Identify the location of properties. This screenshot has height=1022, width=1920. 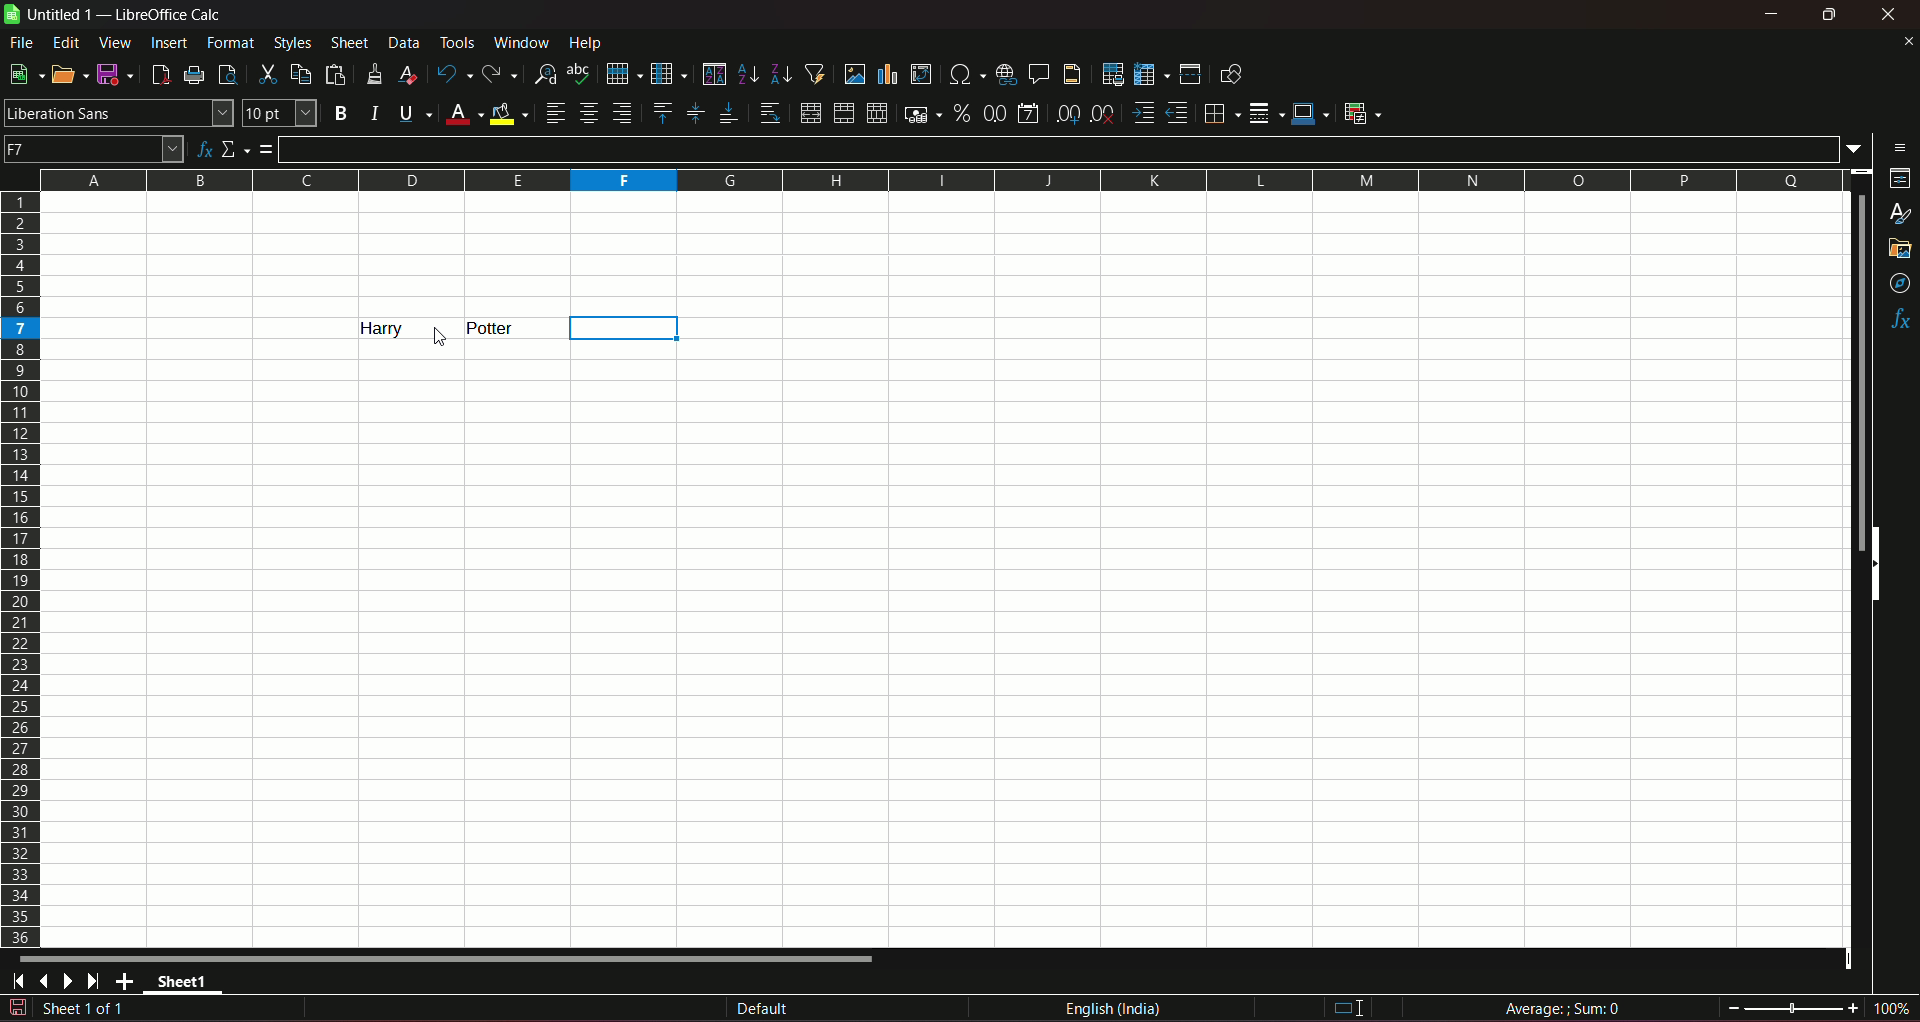
(1900, 180).